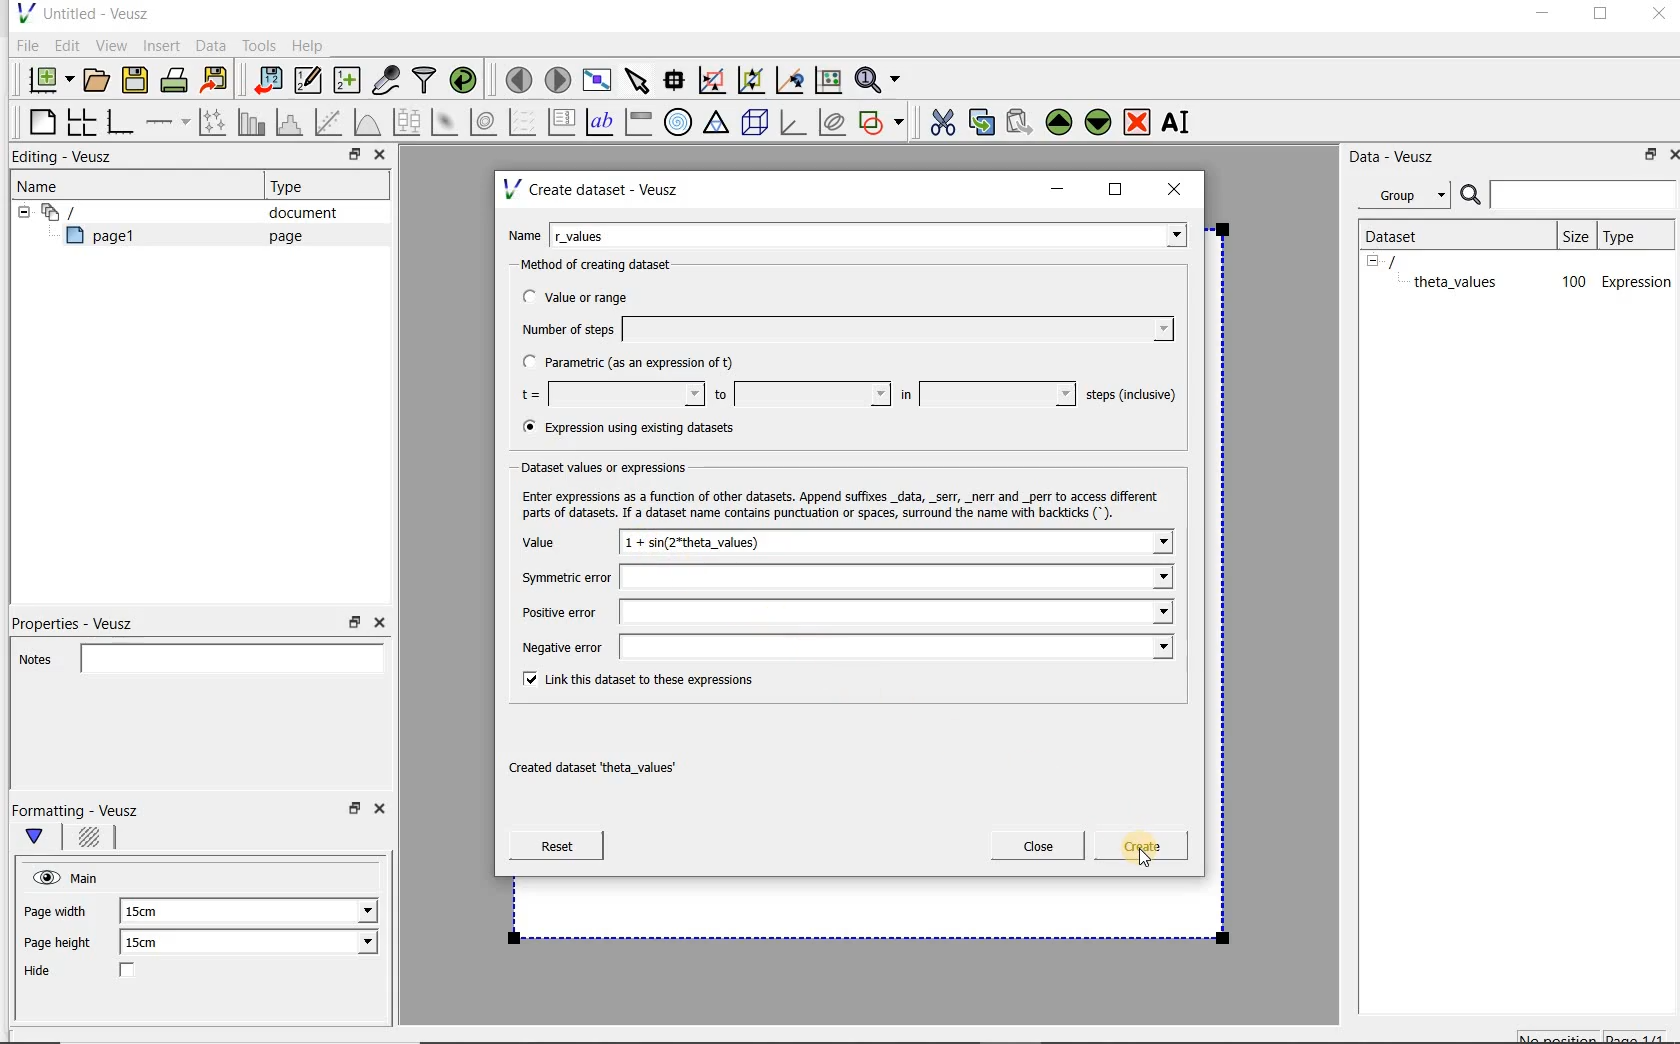 The image size is (1680, 1044). What do you see at coordinates (1458, 281) in the screenshot?
I see `theta_values` at bounding box center [1458, 281].